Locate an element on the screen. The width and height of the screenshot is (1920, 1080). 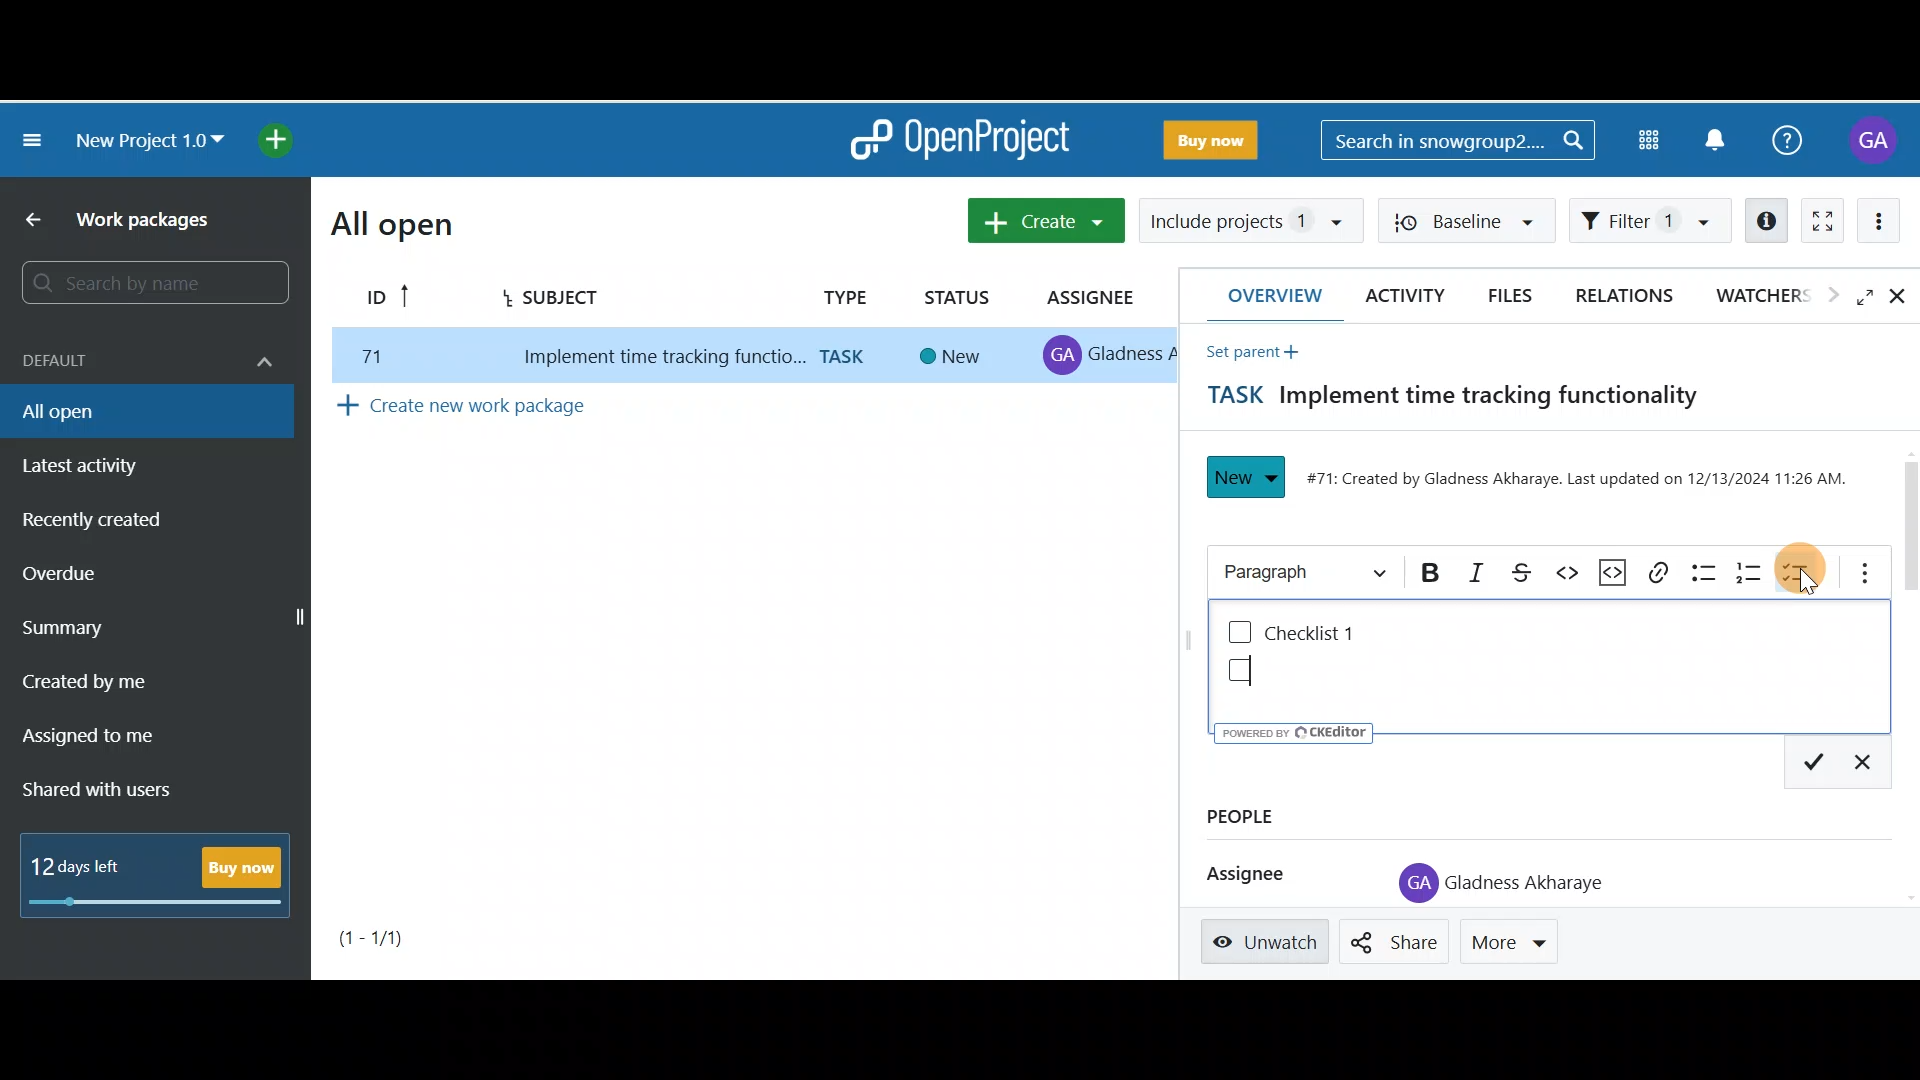
Create new work package is located at coordinates (514, 410).